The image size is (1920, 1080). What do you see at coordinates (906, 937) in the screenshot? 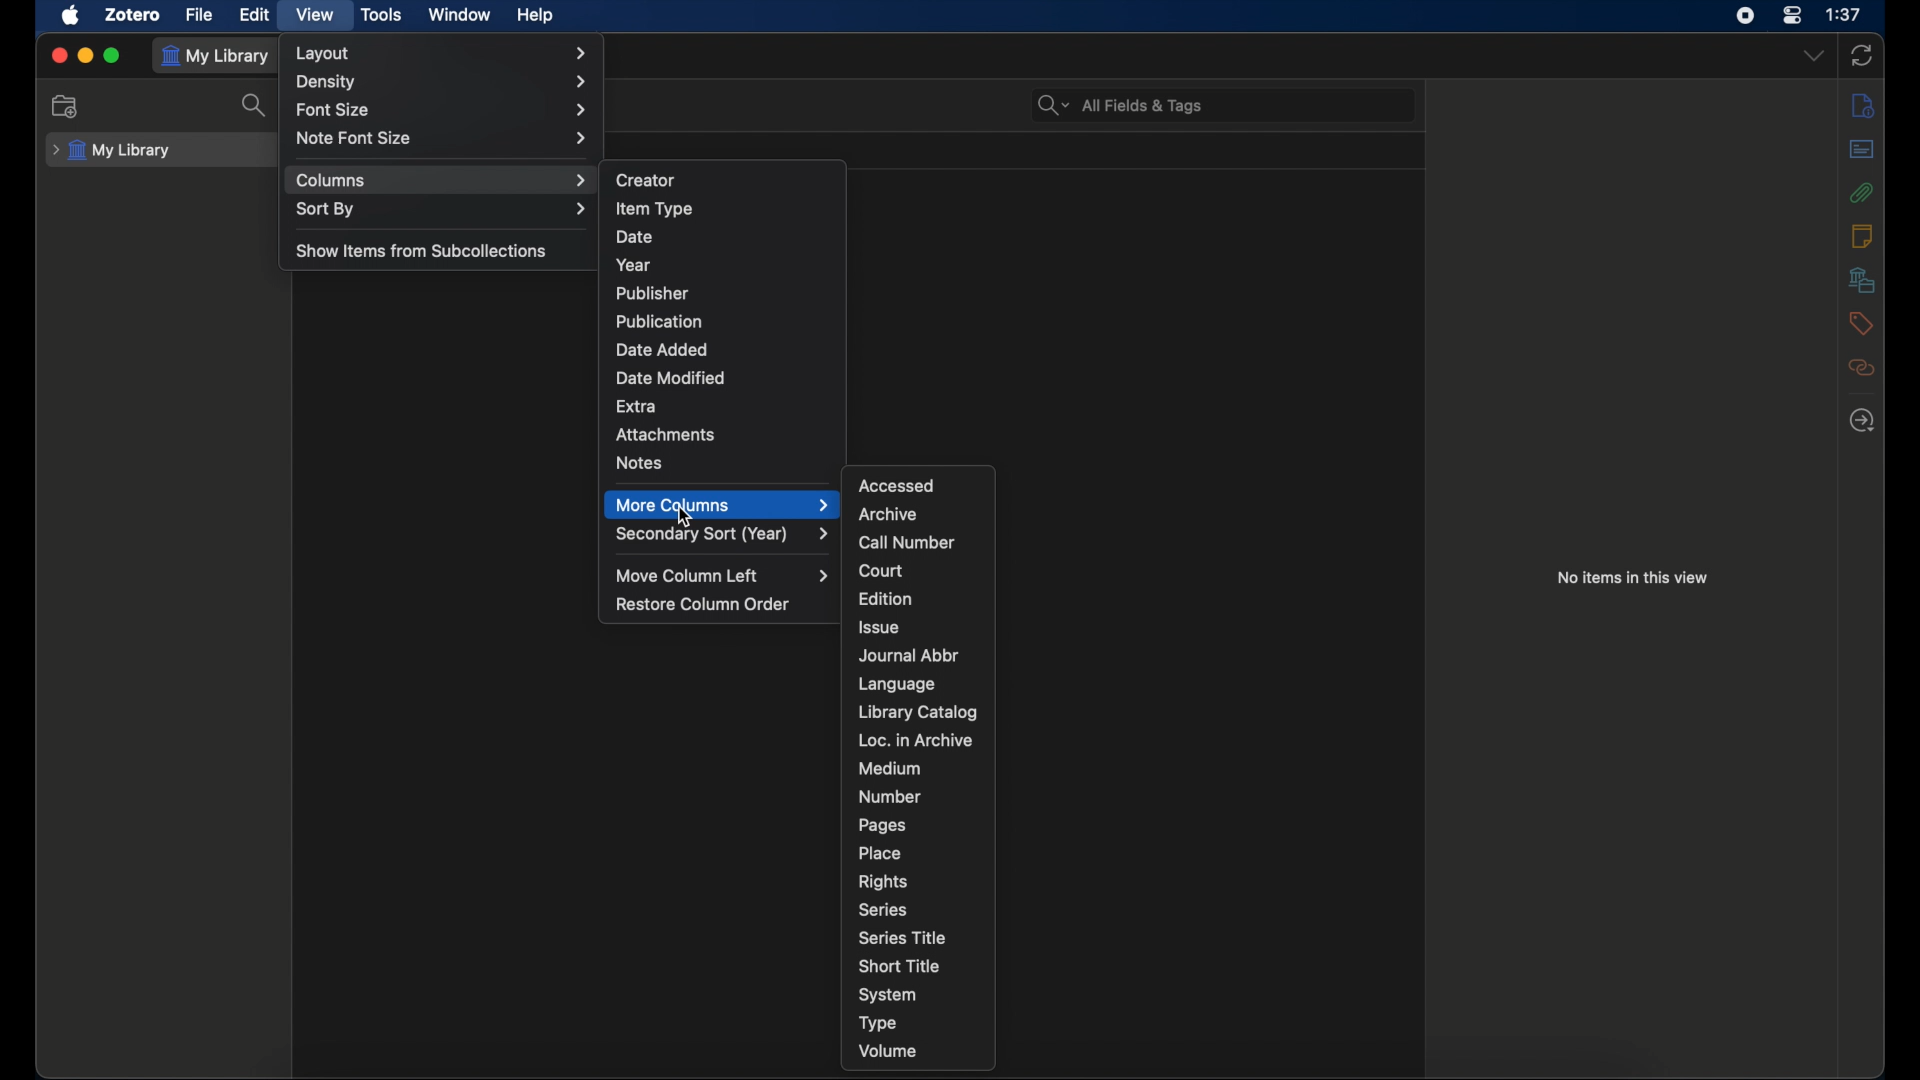
I see `series title` at bounding box center [906, 937].